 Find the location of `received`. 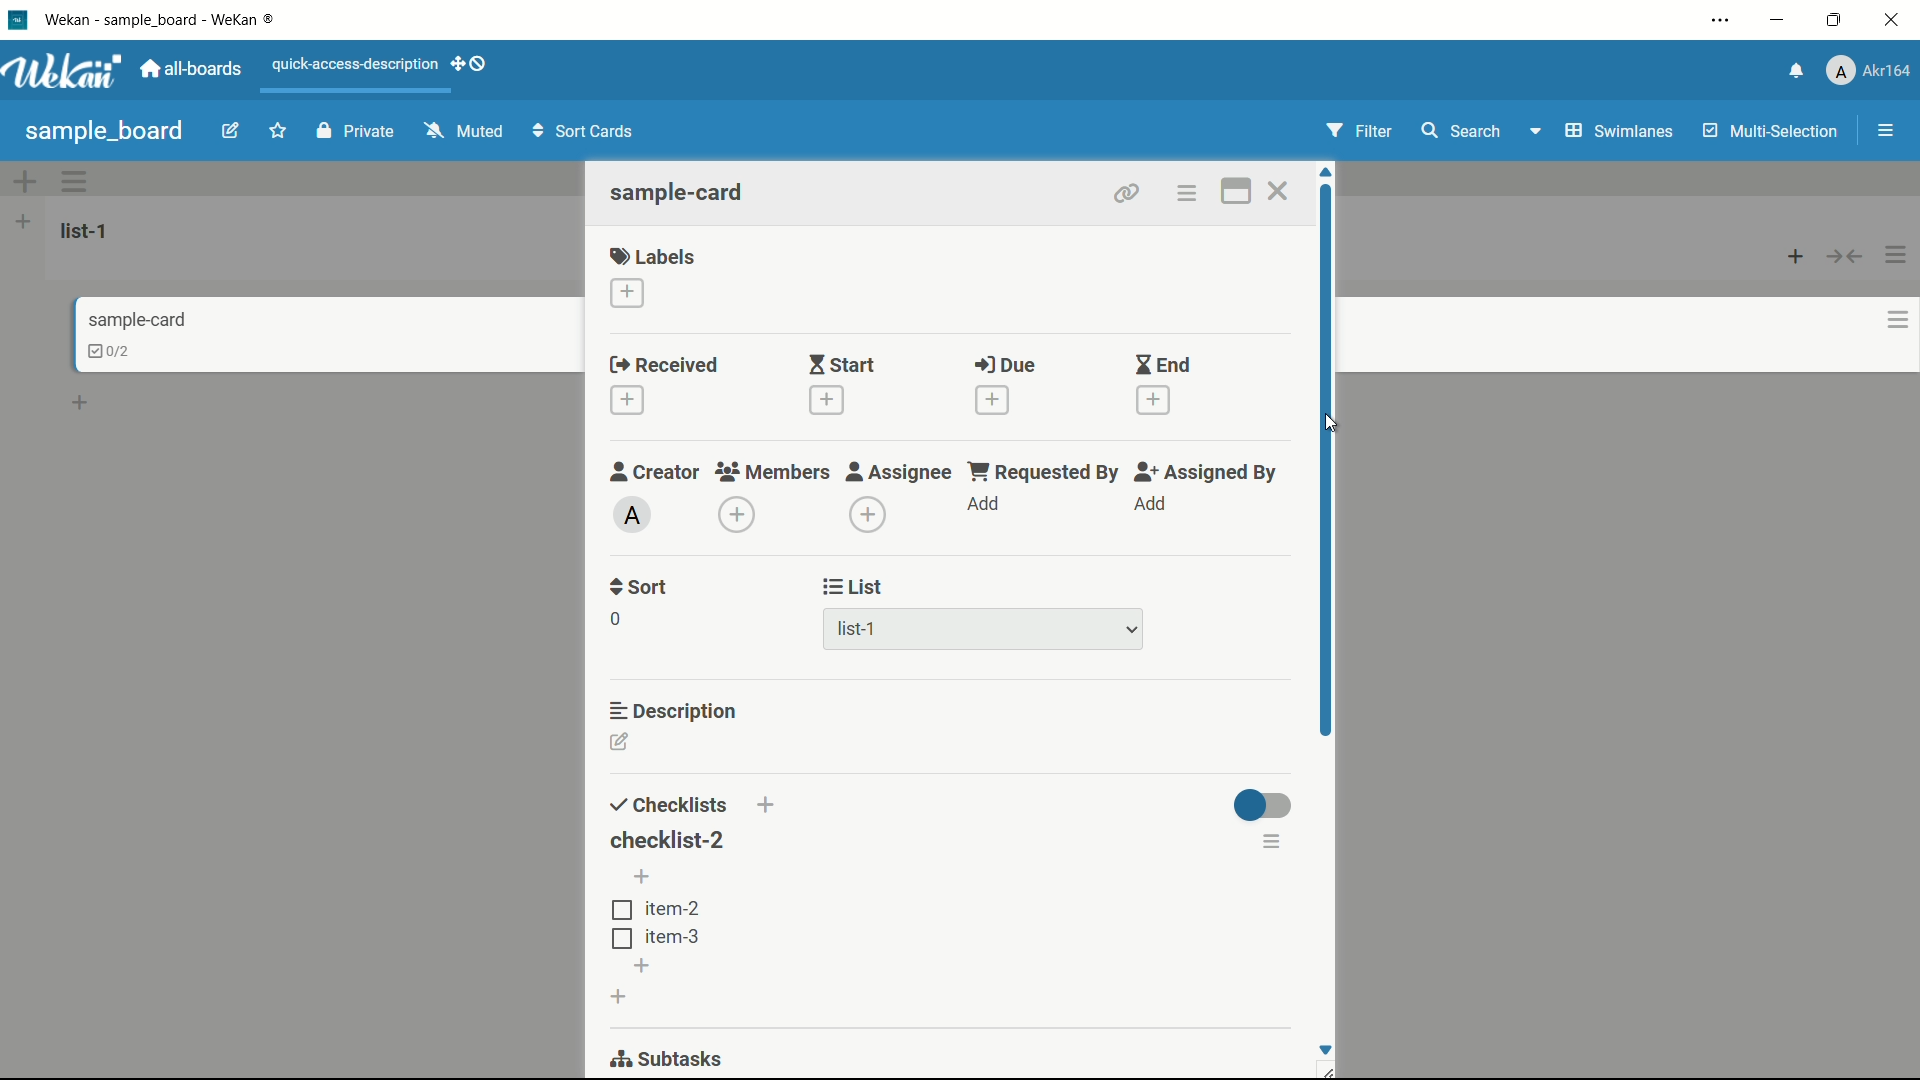

received is located at coordinates (665, 365).